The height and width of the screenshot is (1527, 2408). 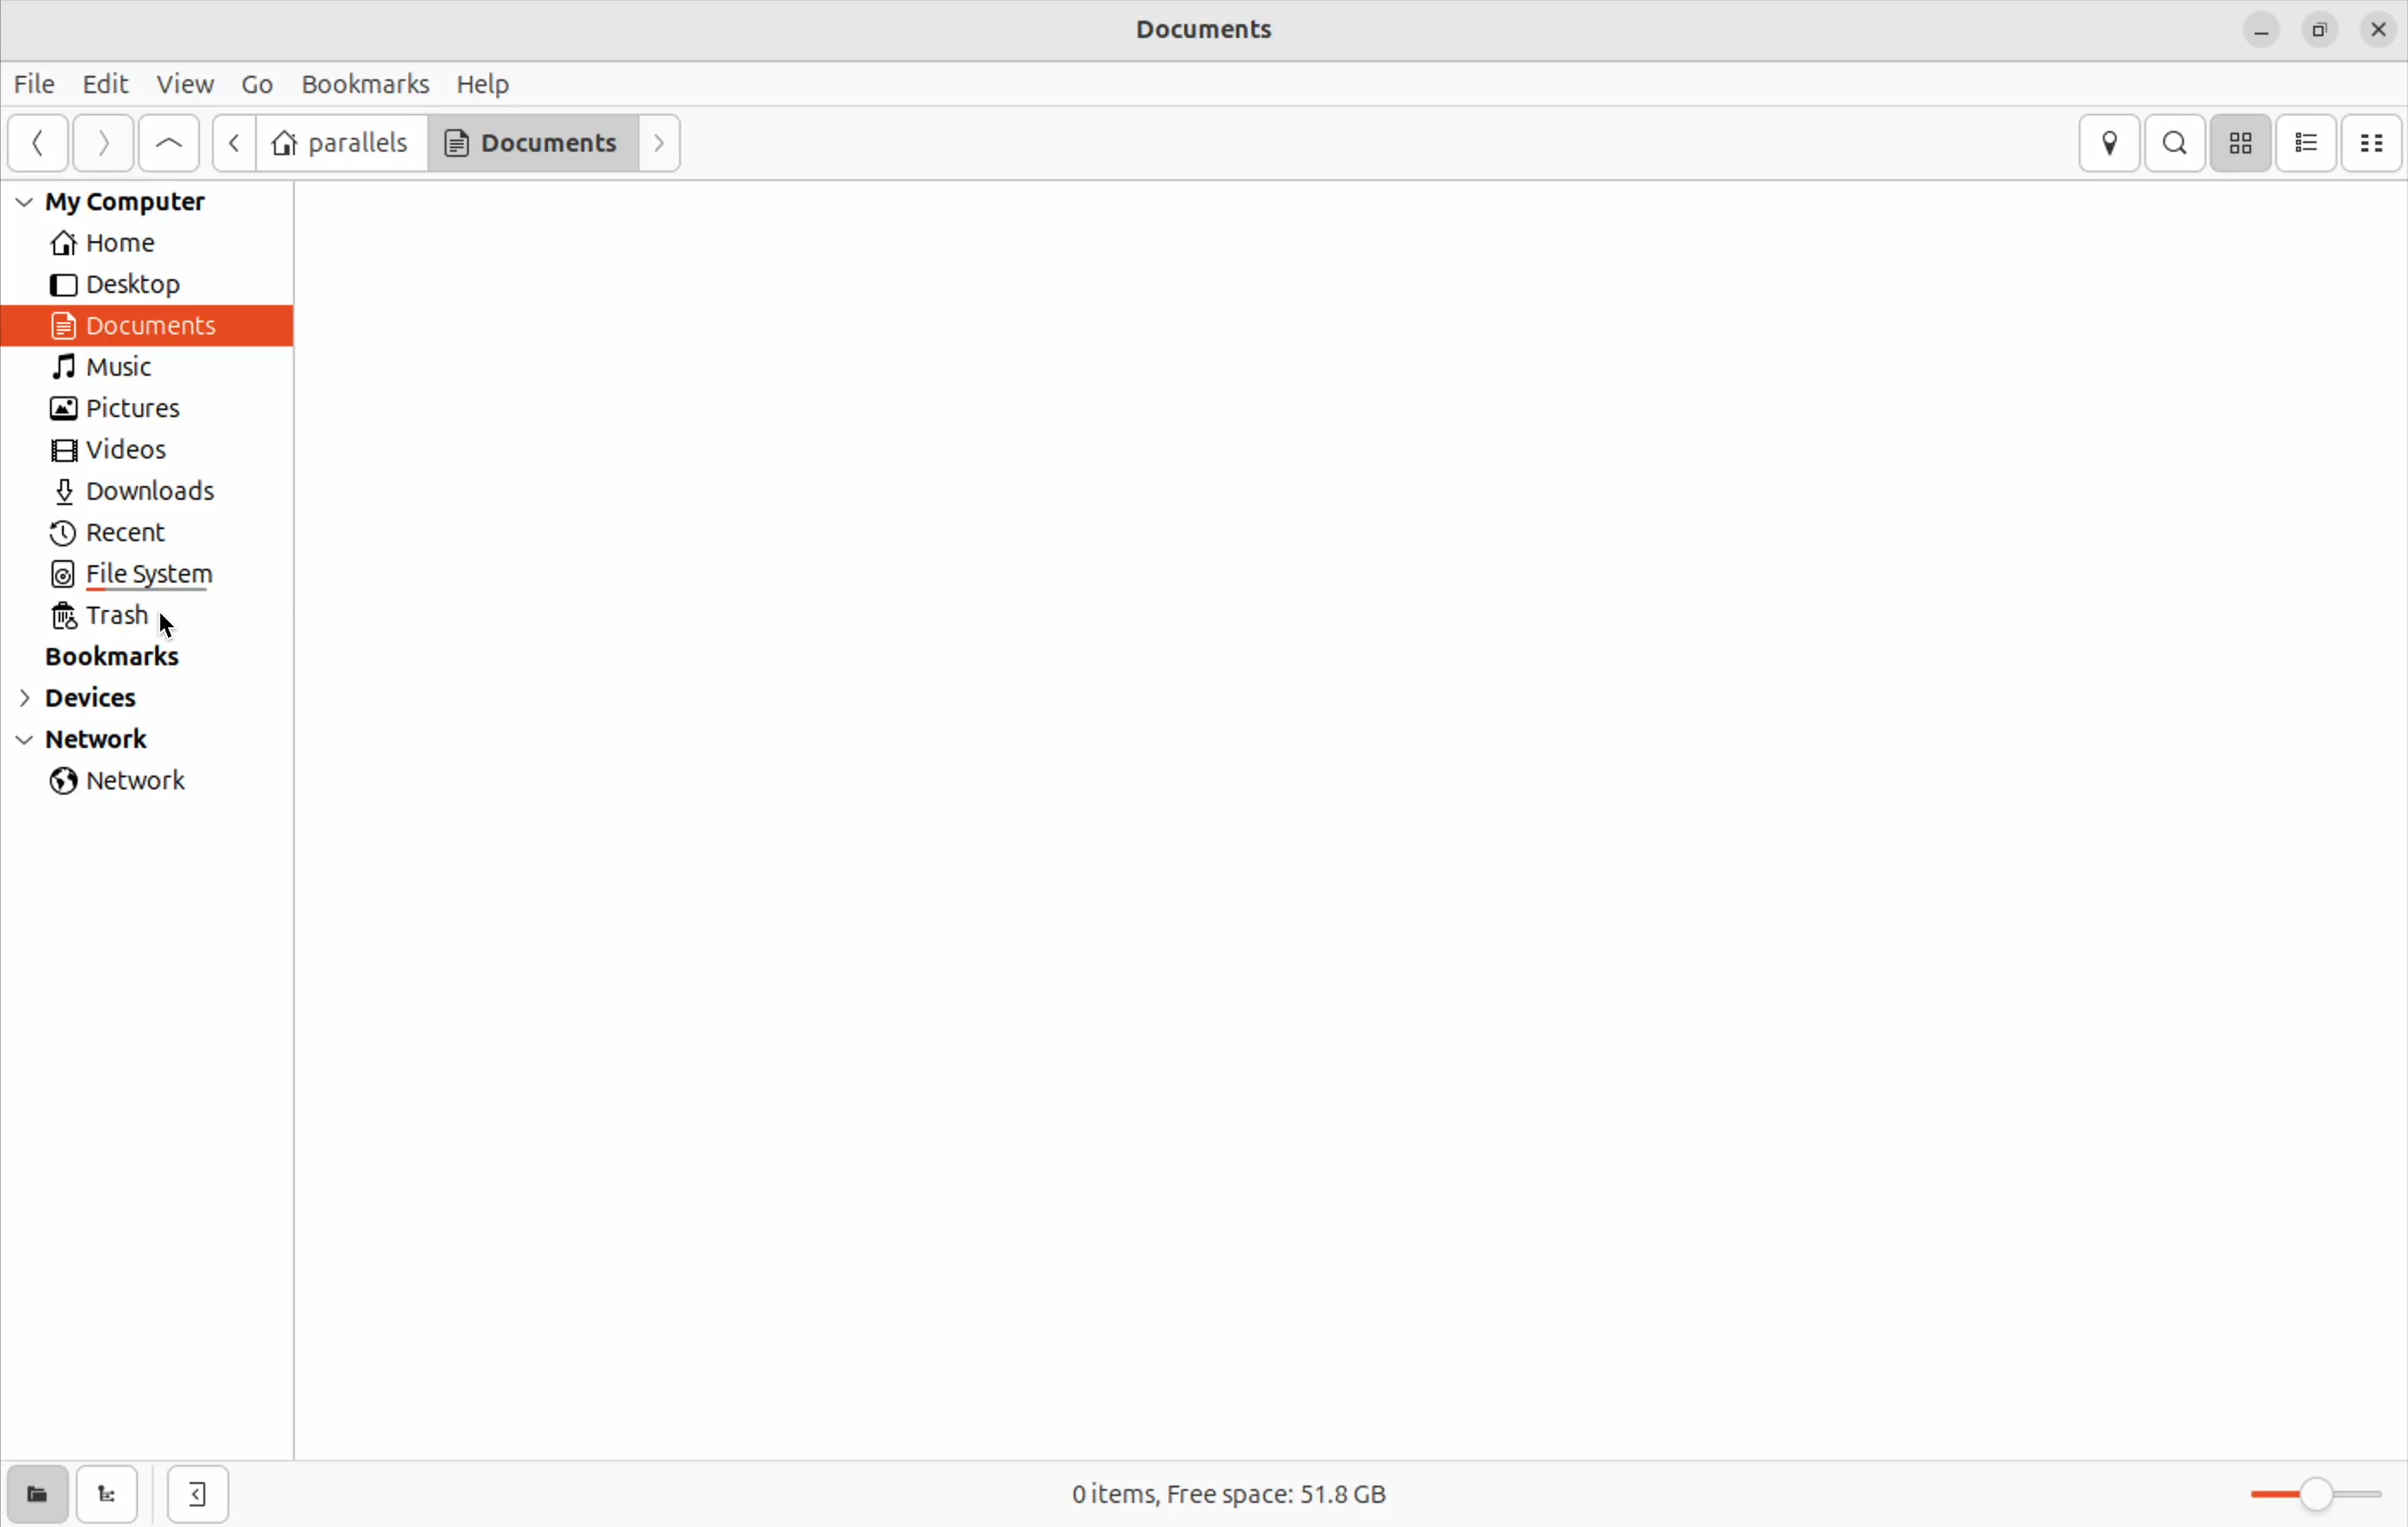 I want to click on show tree view, so click(x=112, y=1496).